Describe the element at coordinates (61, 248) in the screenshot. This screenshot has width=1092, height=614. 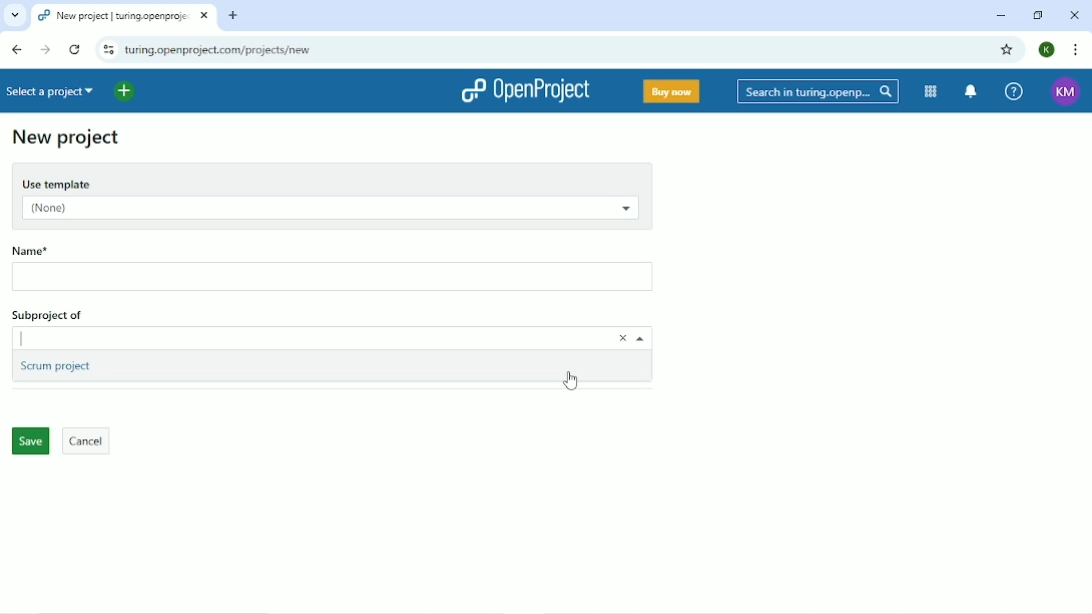
I see `Name*` at that location.